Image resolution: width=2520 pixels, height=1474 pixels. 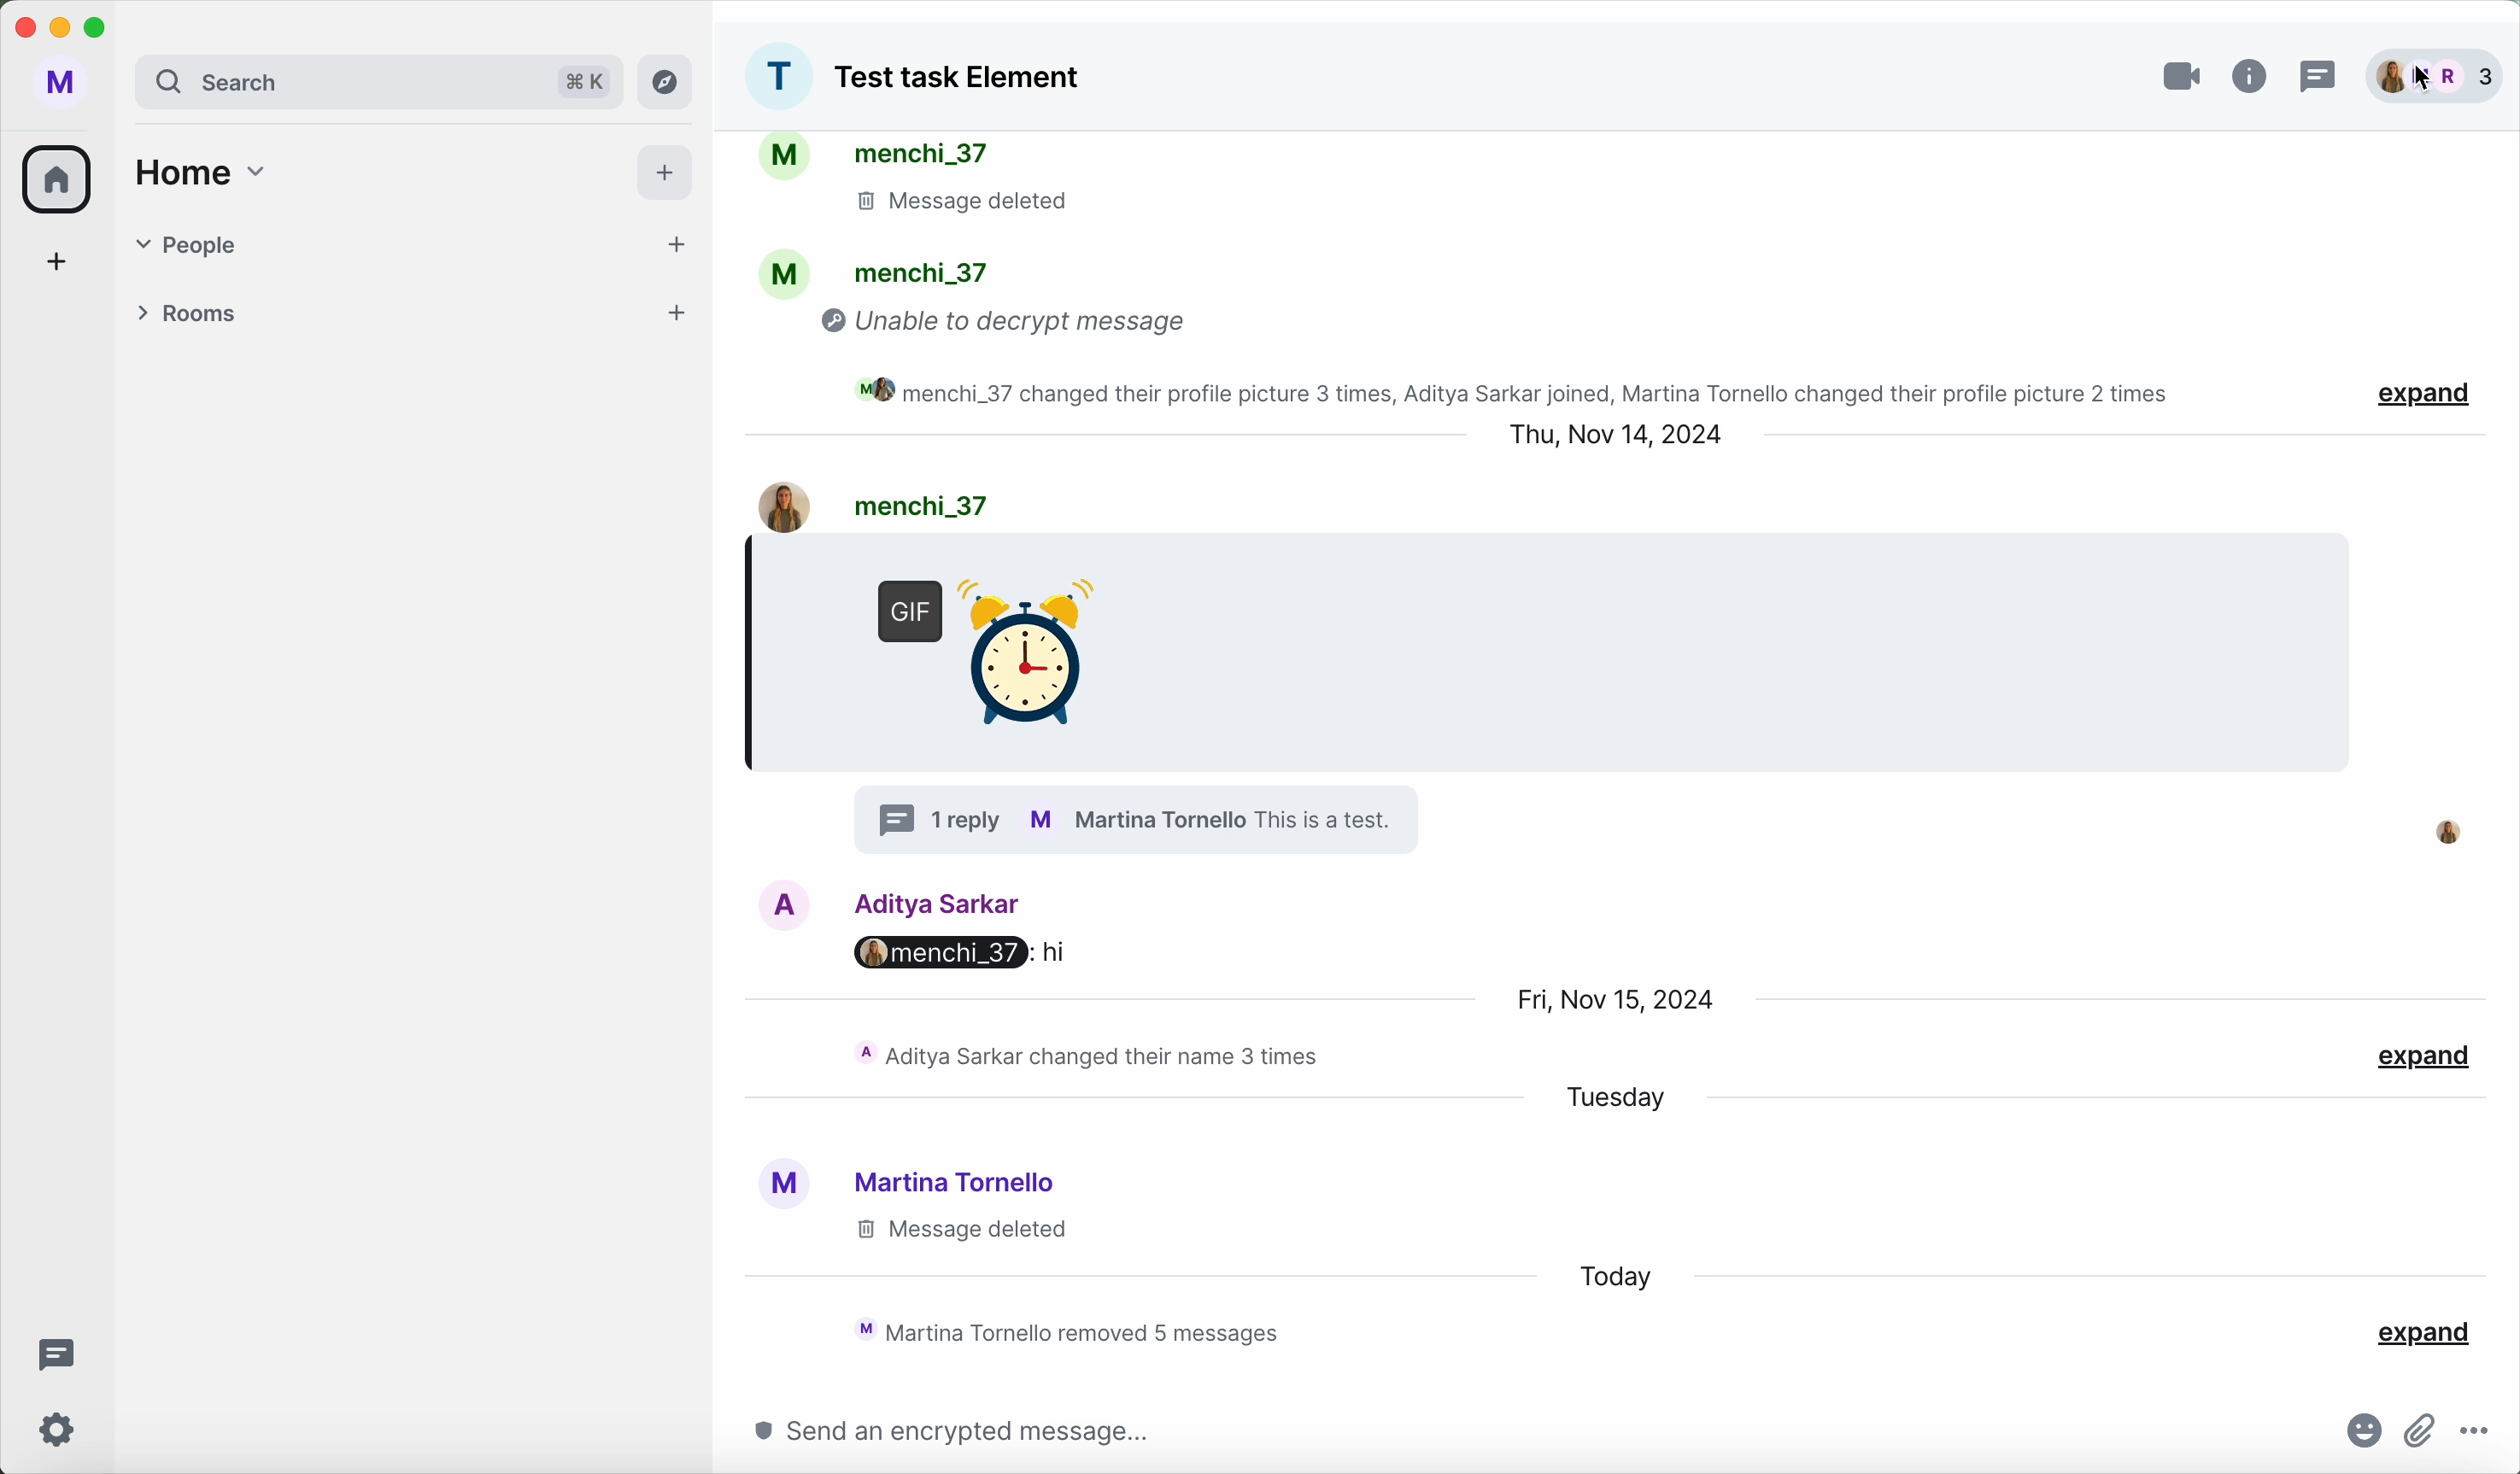 I want to click on threads, so click(x=52, y=1352).